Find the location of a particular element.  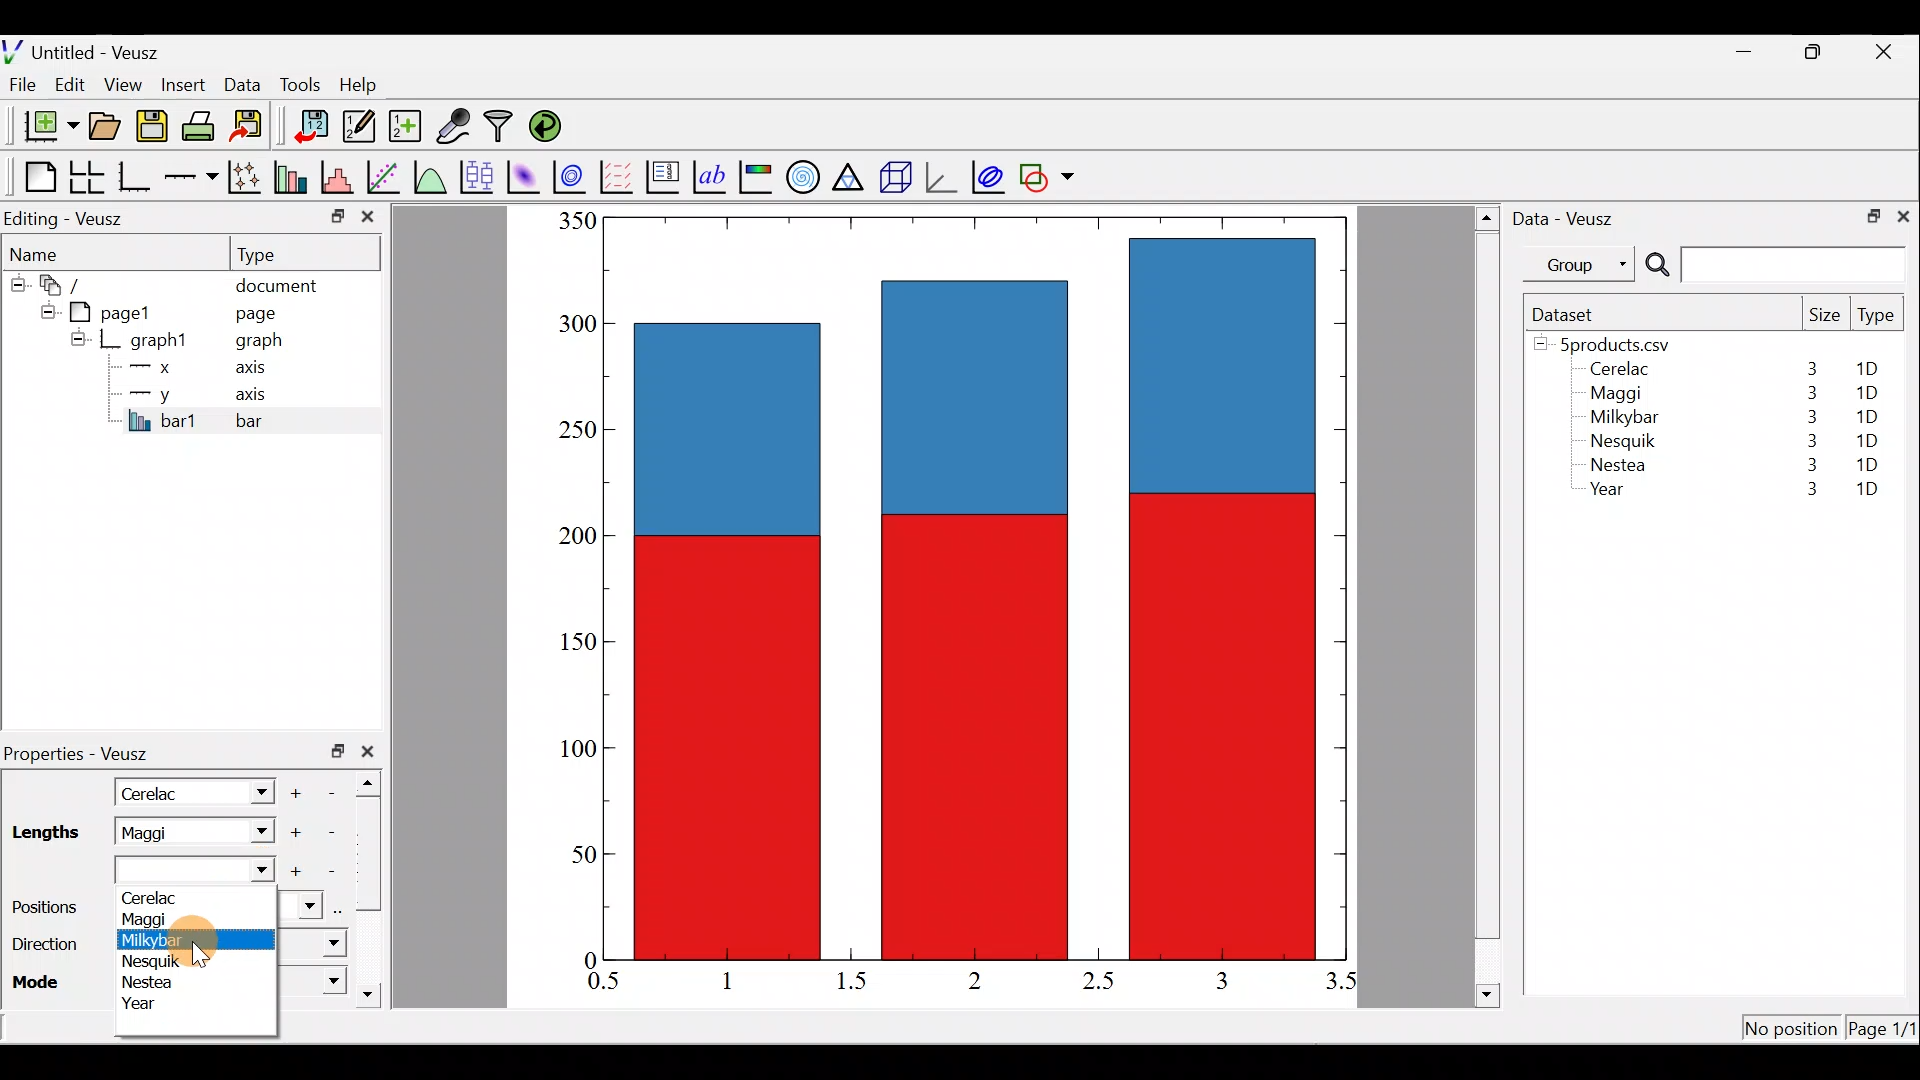

3 is located at coordinates (1220, 980).